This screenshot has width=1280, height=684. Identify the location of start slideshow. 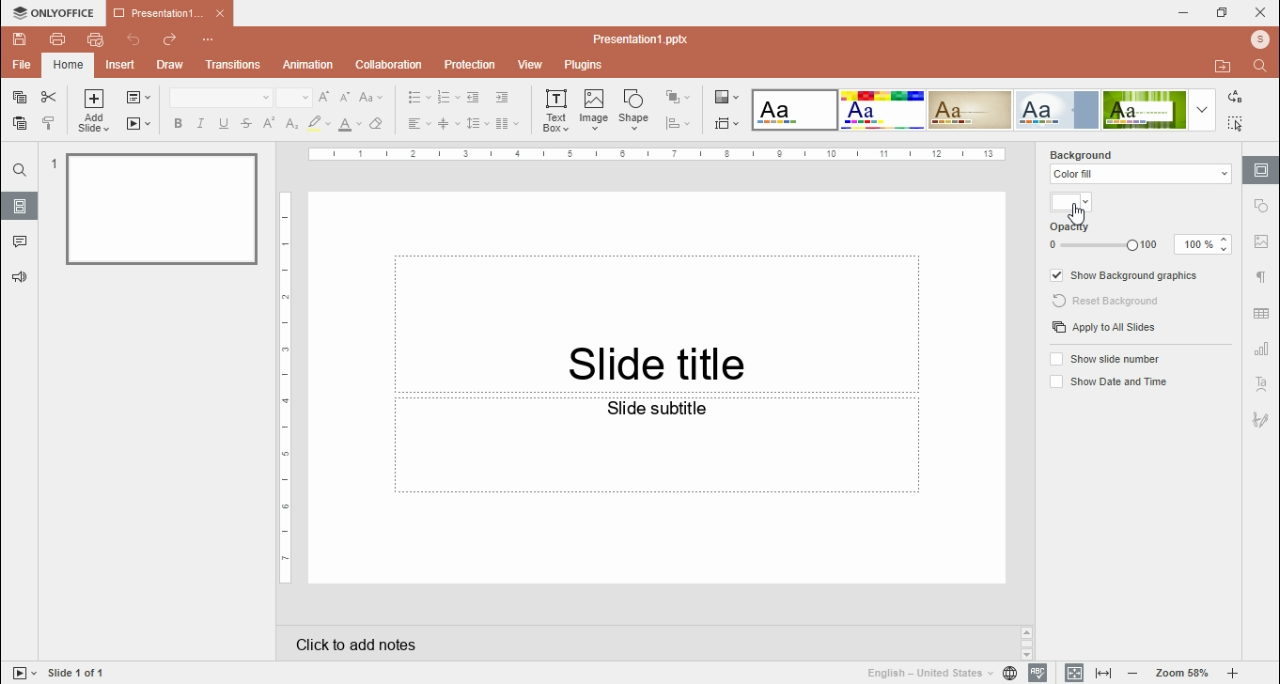
(24, 672).